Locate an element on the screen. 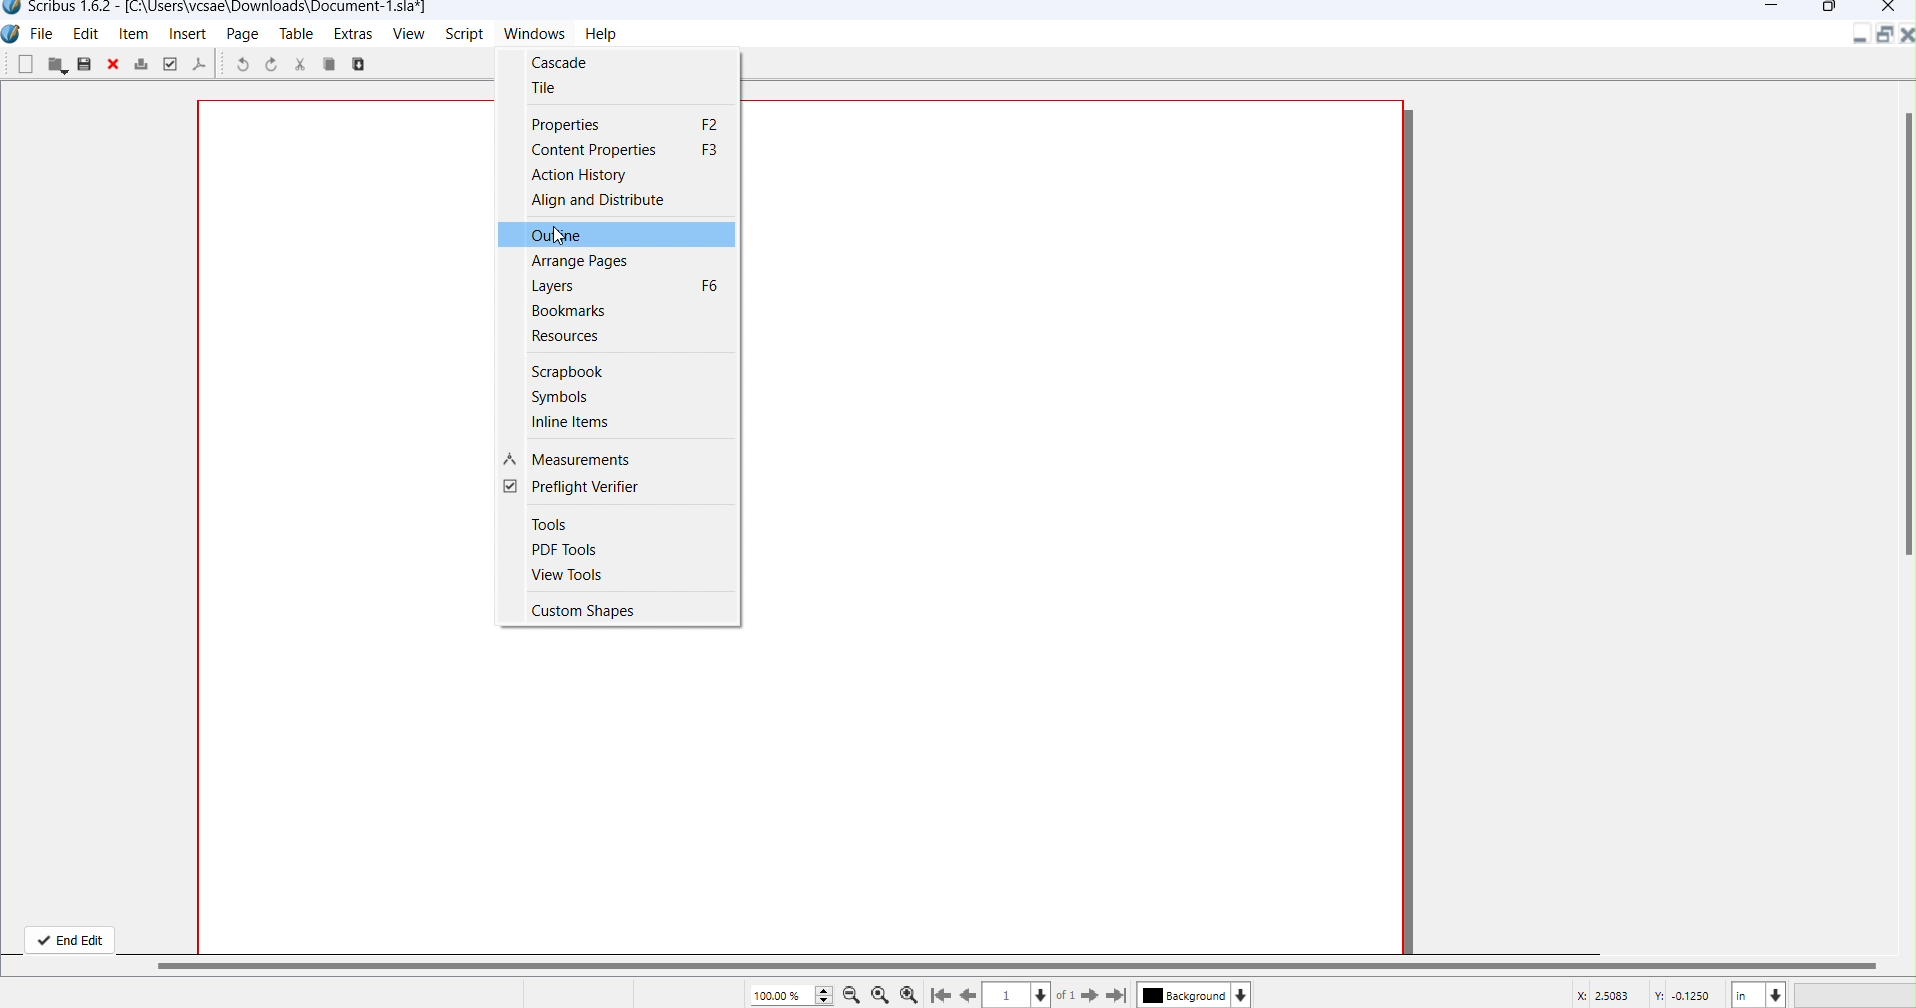 The image size is (1916, 1008). Align and distribute is located at coordinates (606, 203).